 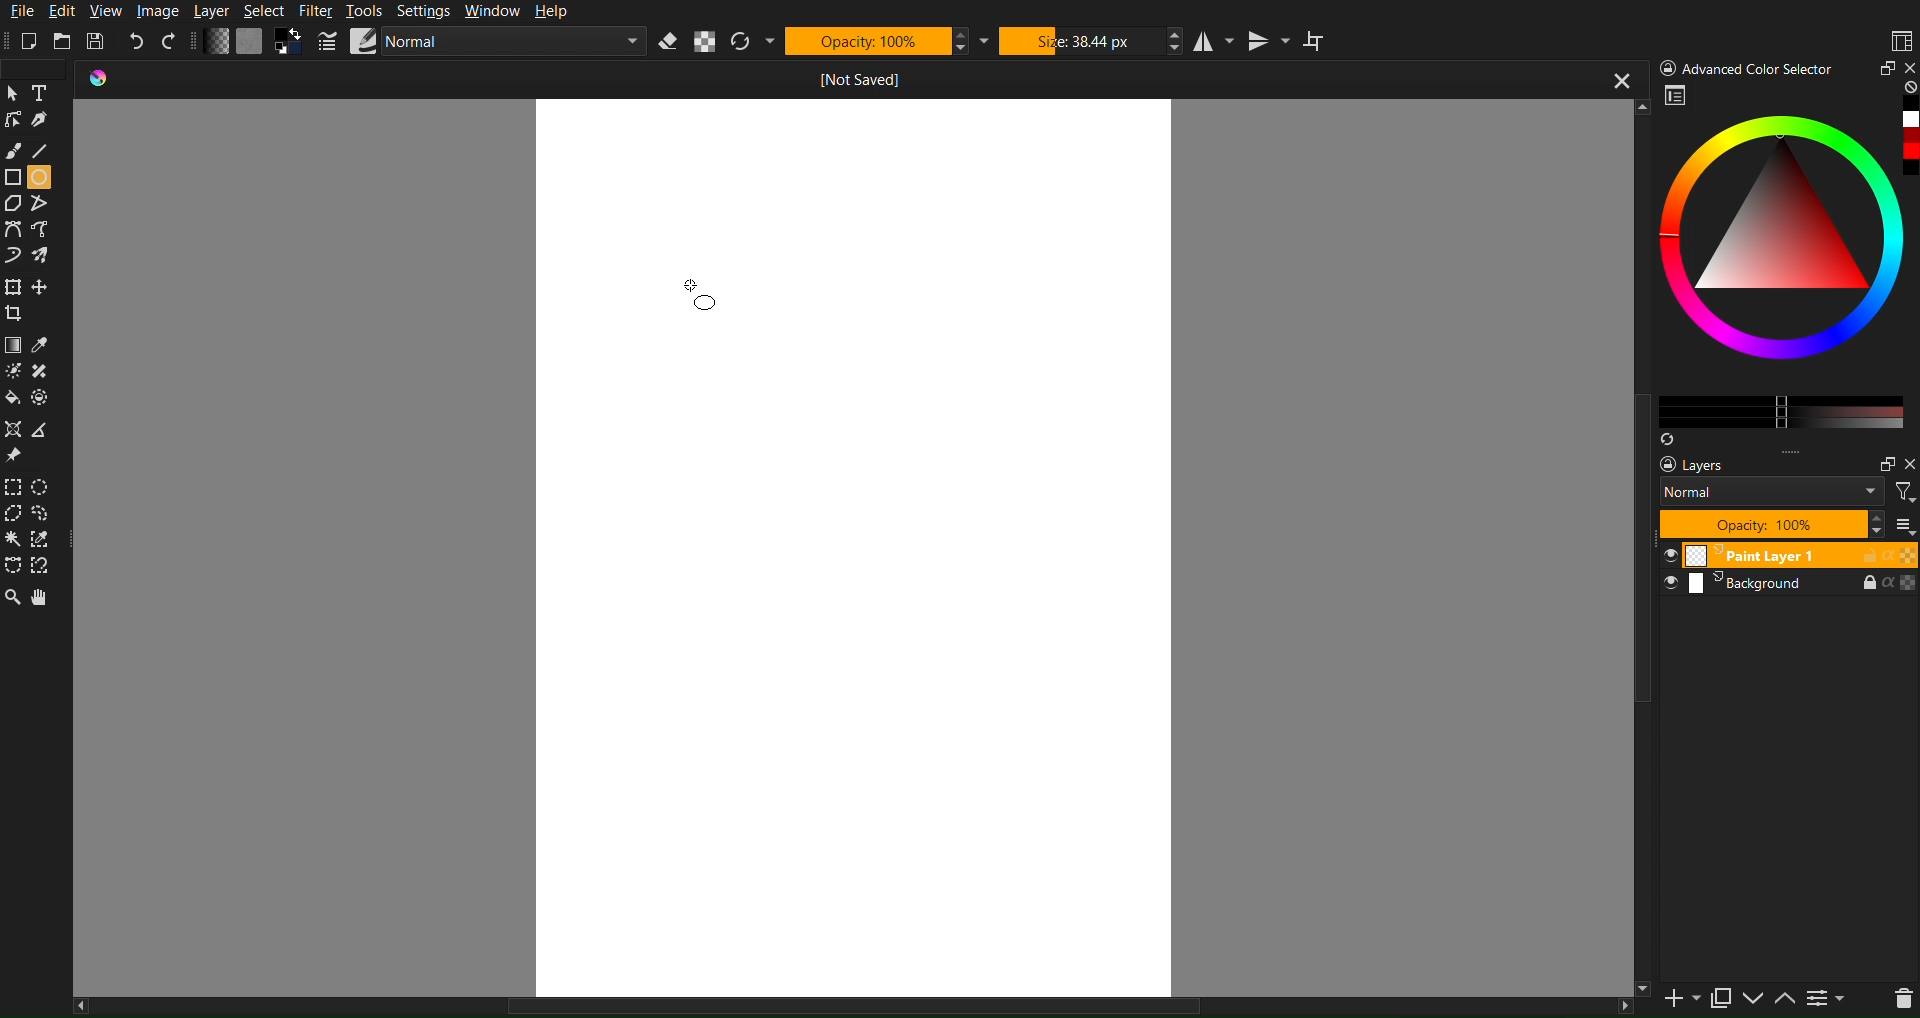 What do you see at coordinates (1878, 67) in the screenshot?
I see `Minimize` at bounding box center [1878, 67].